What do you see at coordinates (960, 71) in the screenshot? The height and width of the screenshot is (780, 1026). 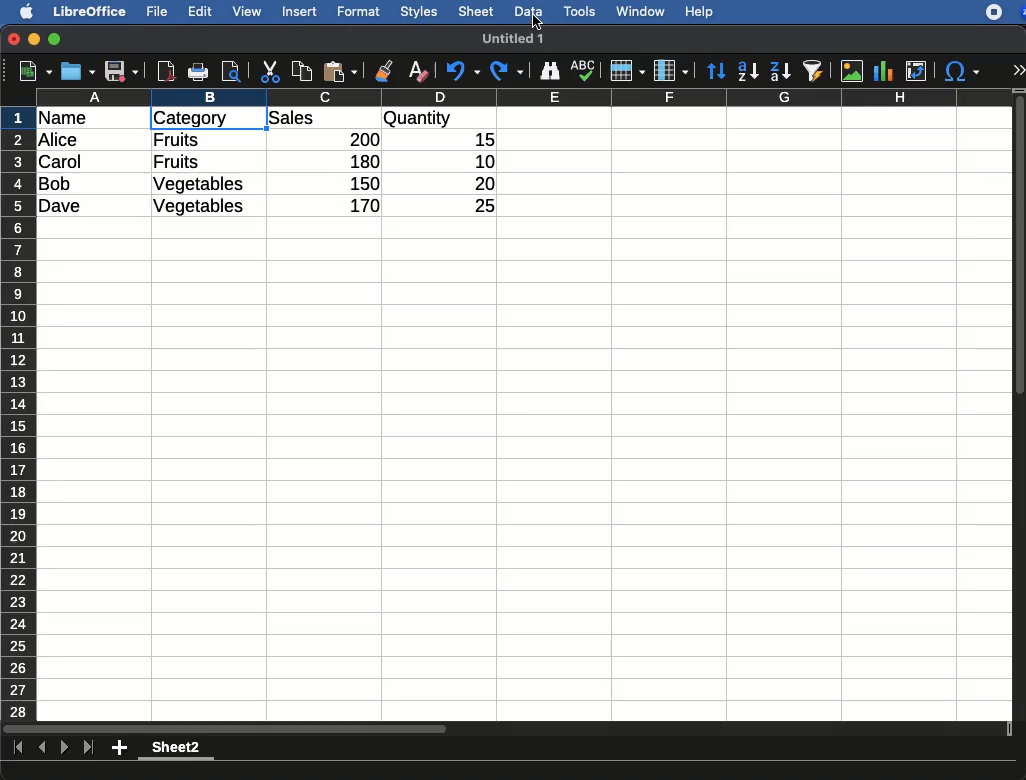 I see `special characters` at bounding box center [960, 71].